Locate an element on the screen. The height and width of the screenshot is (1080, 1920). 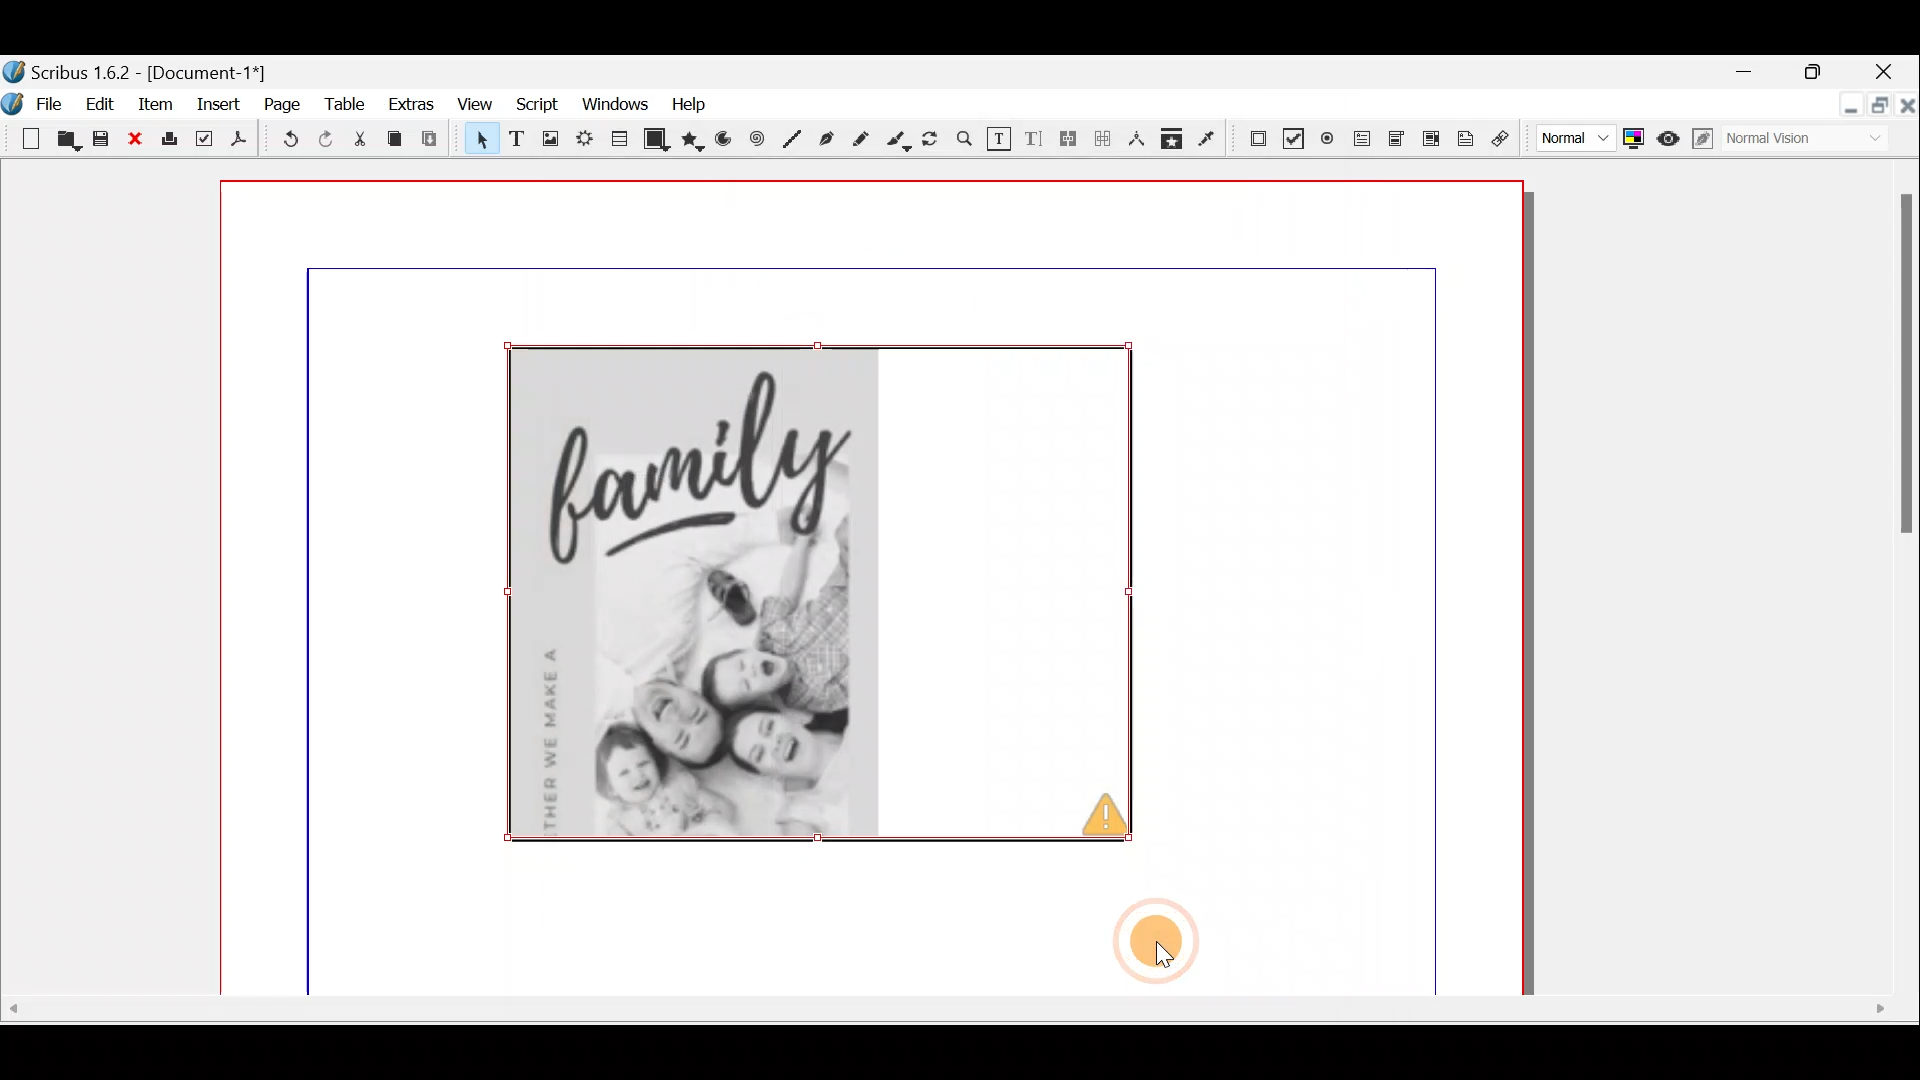
maximise is located at coordinates (1819, 74).